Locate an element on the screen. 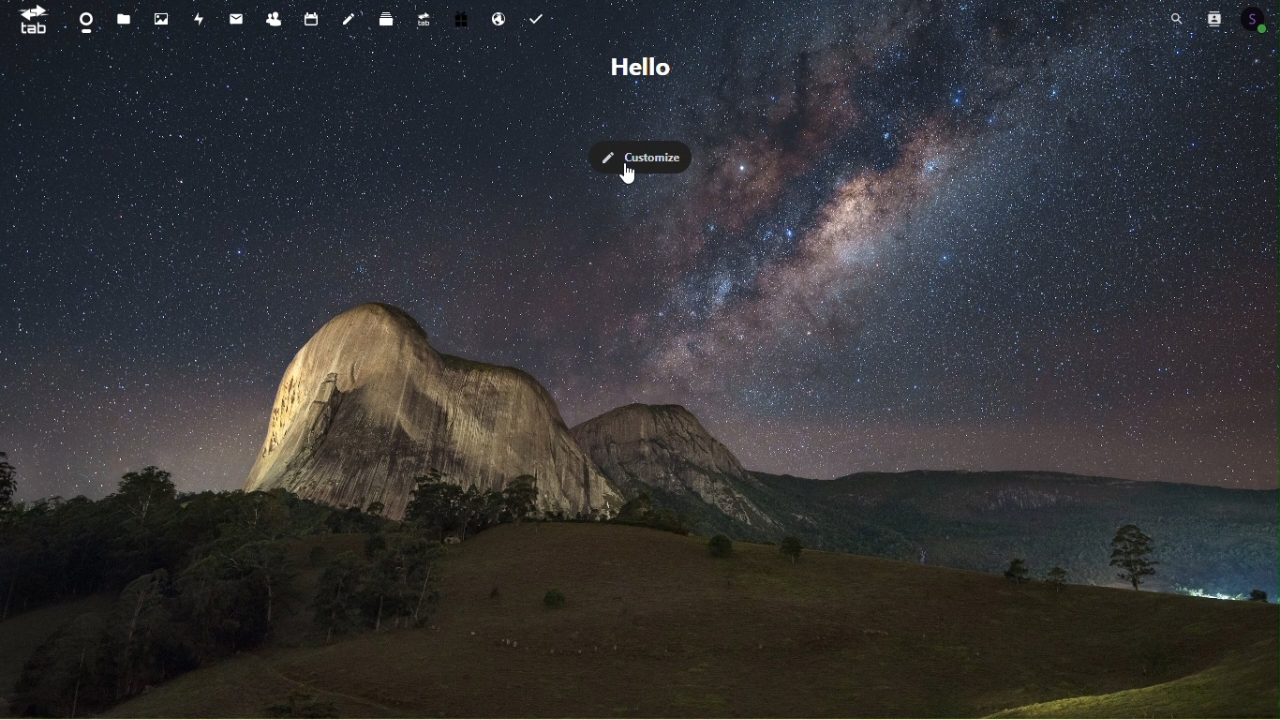 The height and width of the screenshot is (720, 1280). background image is located at coordinates (643, 458).